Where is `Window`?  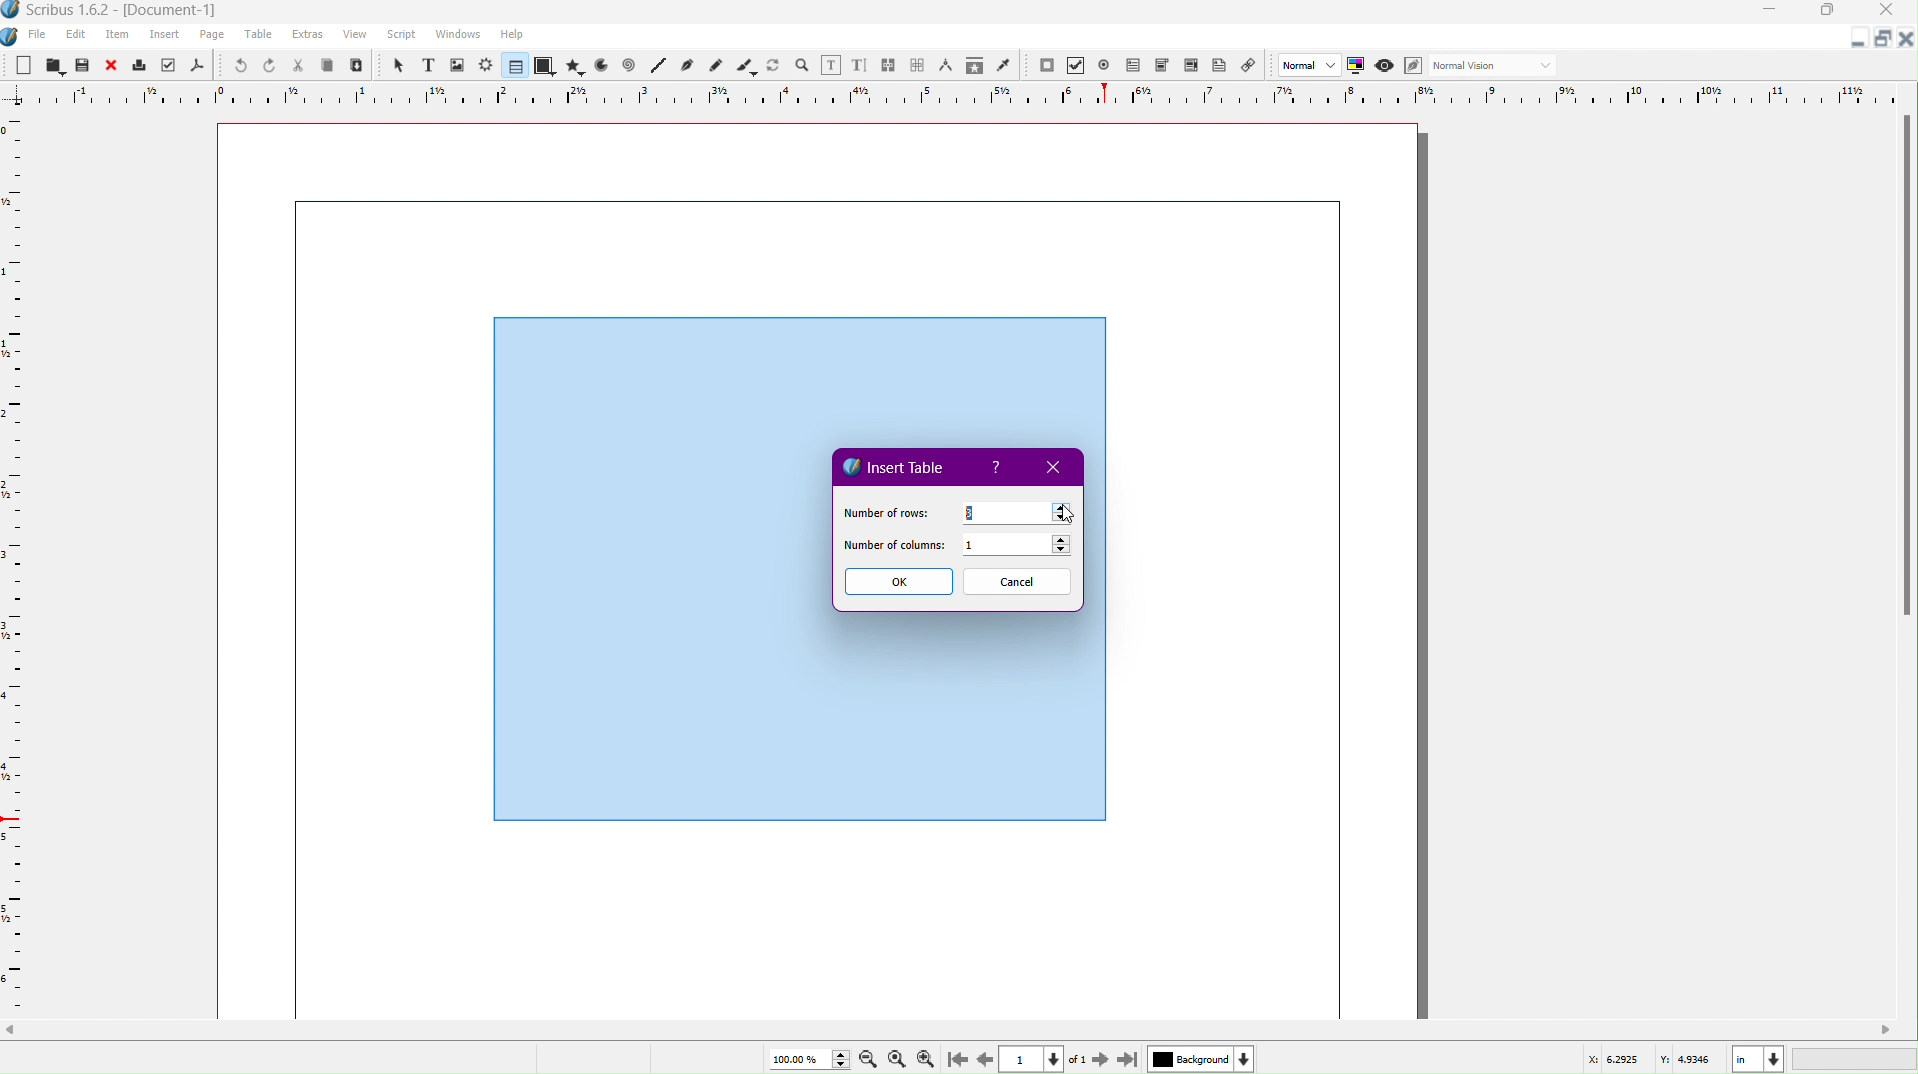
Window is located at coordinates (455, 37).